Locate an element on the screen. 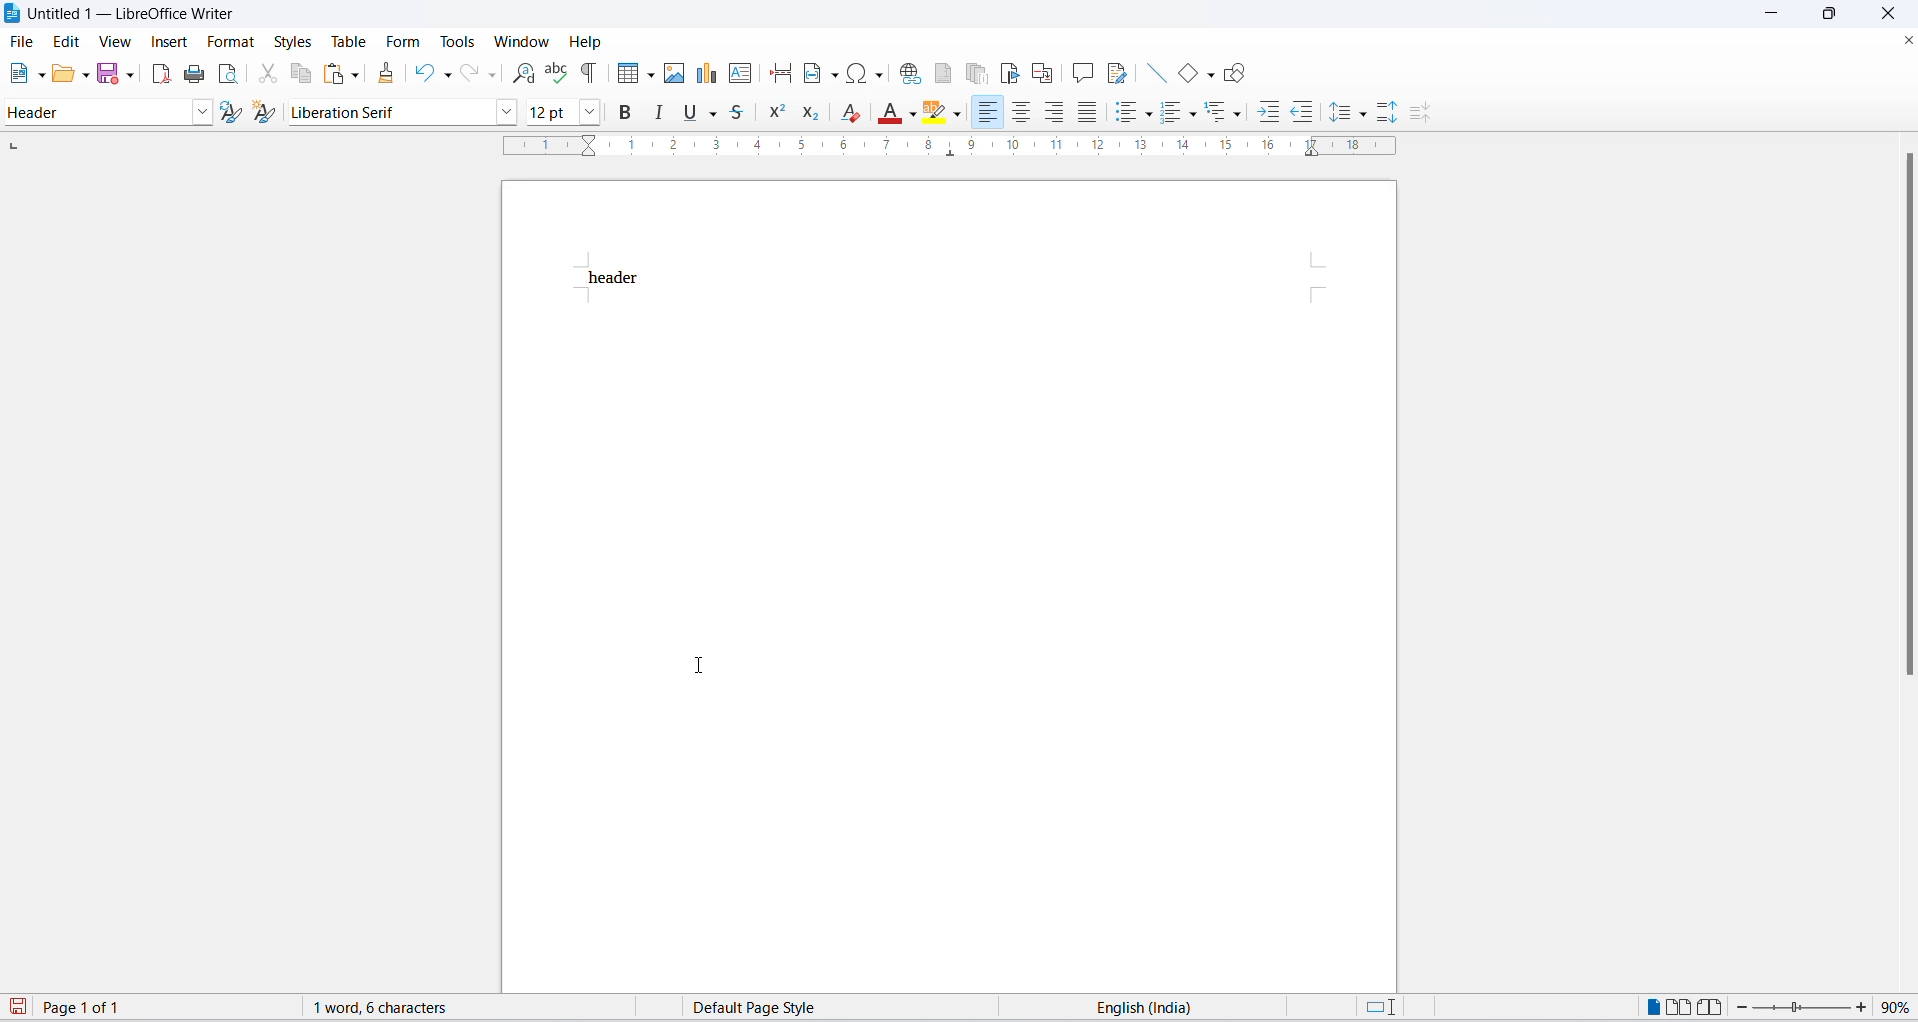 The image size is (1918, 1022). save is located at coordinates (109, 74).